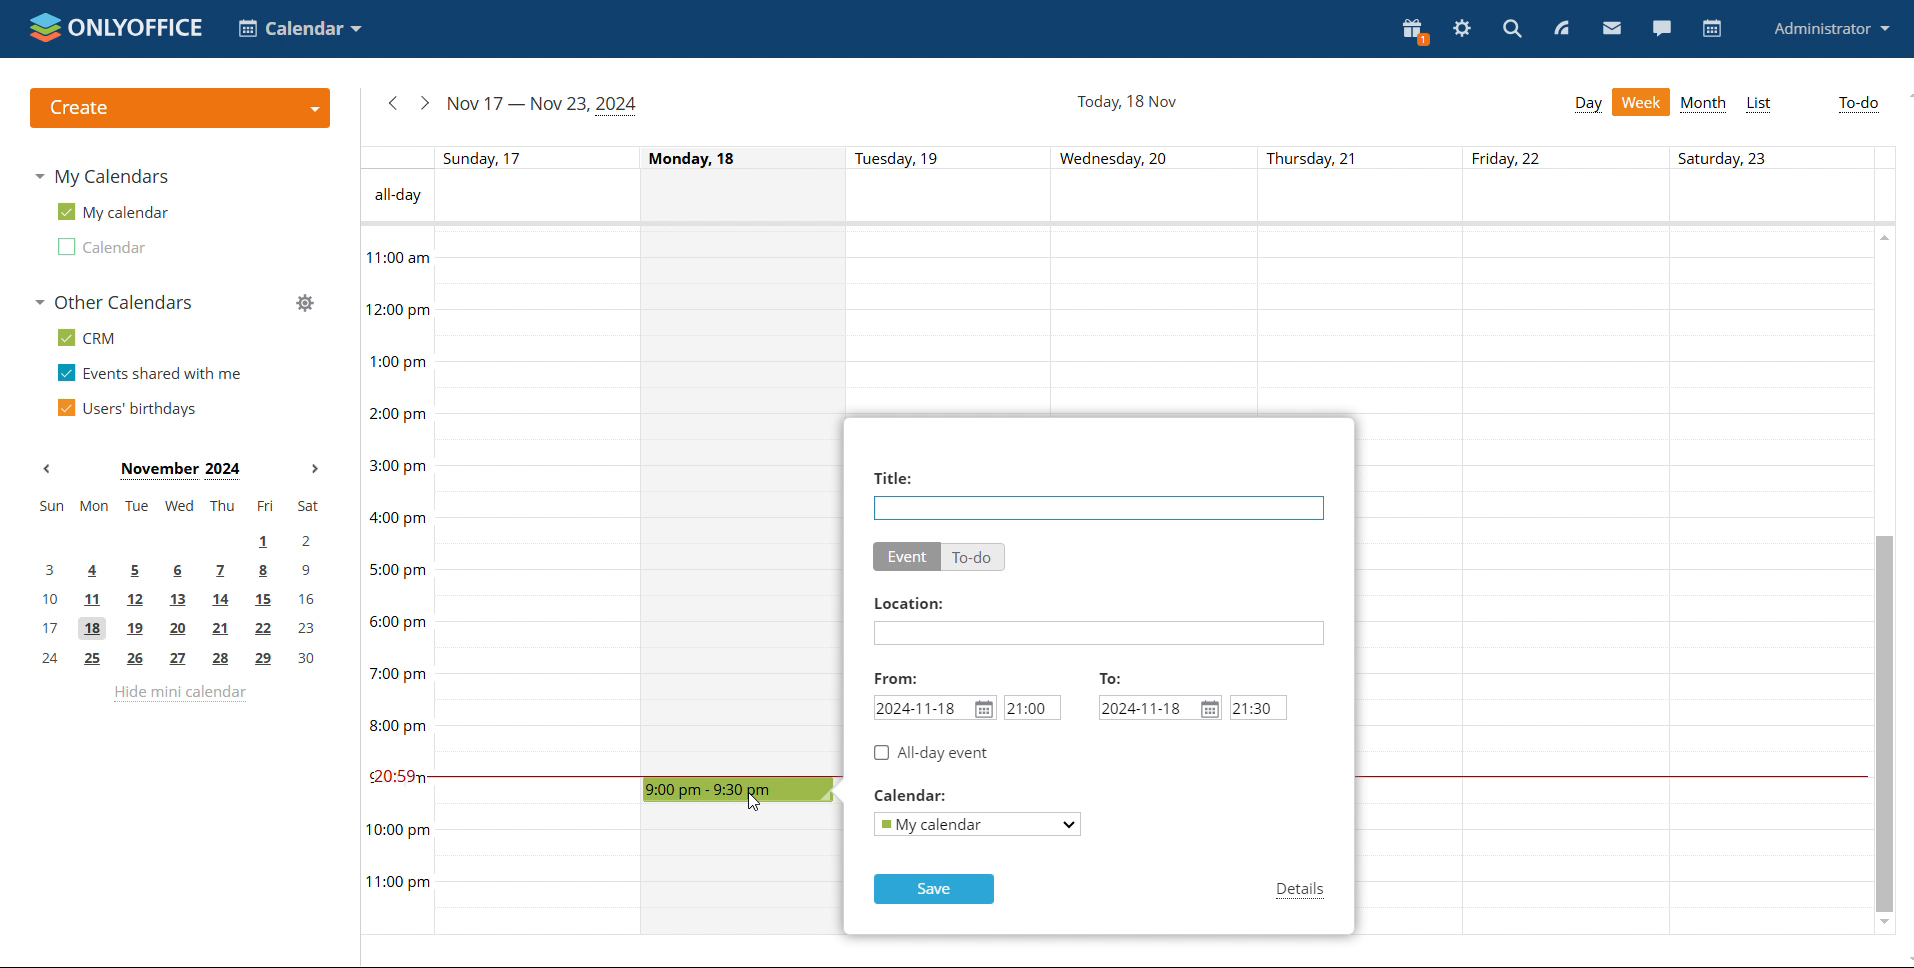 The width and height of the screenshot is (1914, 968). I want to click on second calendar, so click(100, 245).